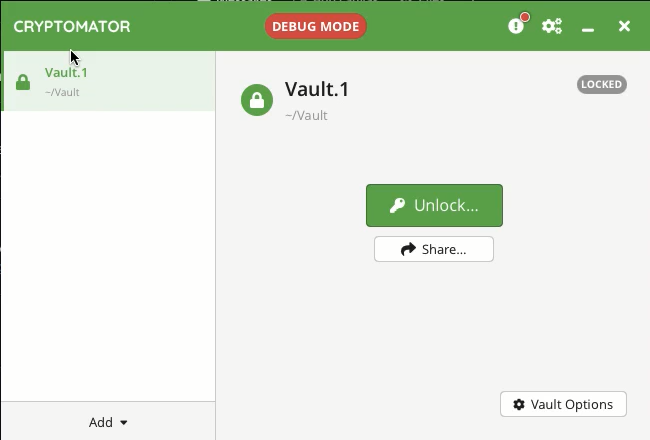 This screenshot has height=440, width=650. I want to click on Vault, so click(292, 99).